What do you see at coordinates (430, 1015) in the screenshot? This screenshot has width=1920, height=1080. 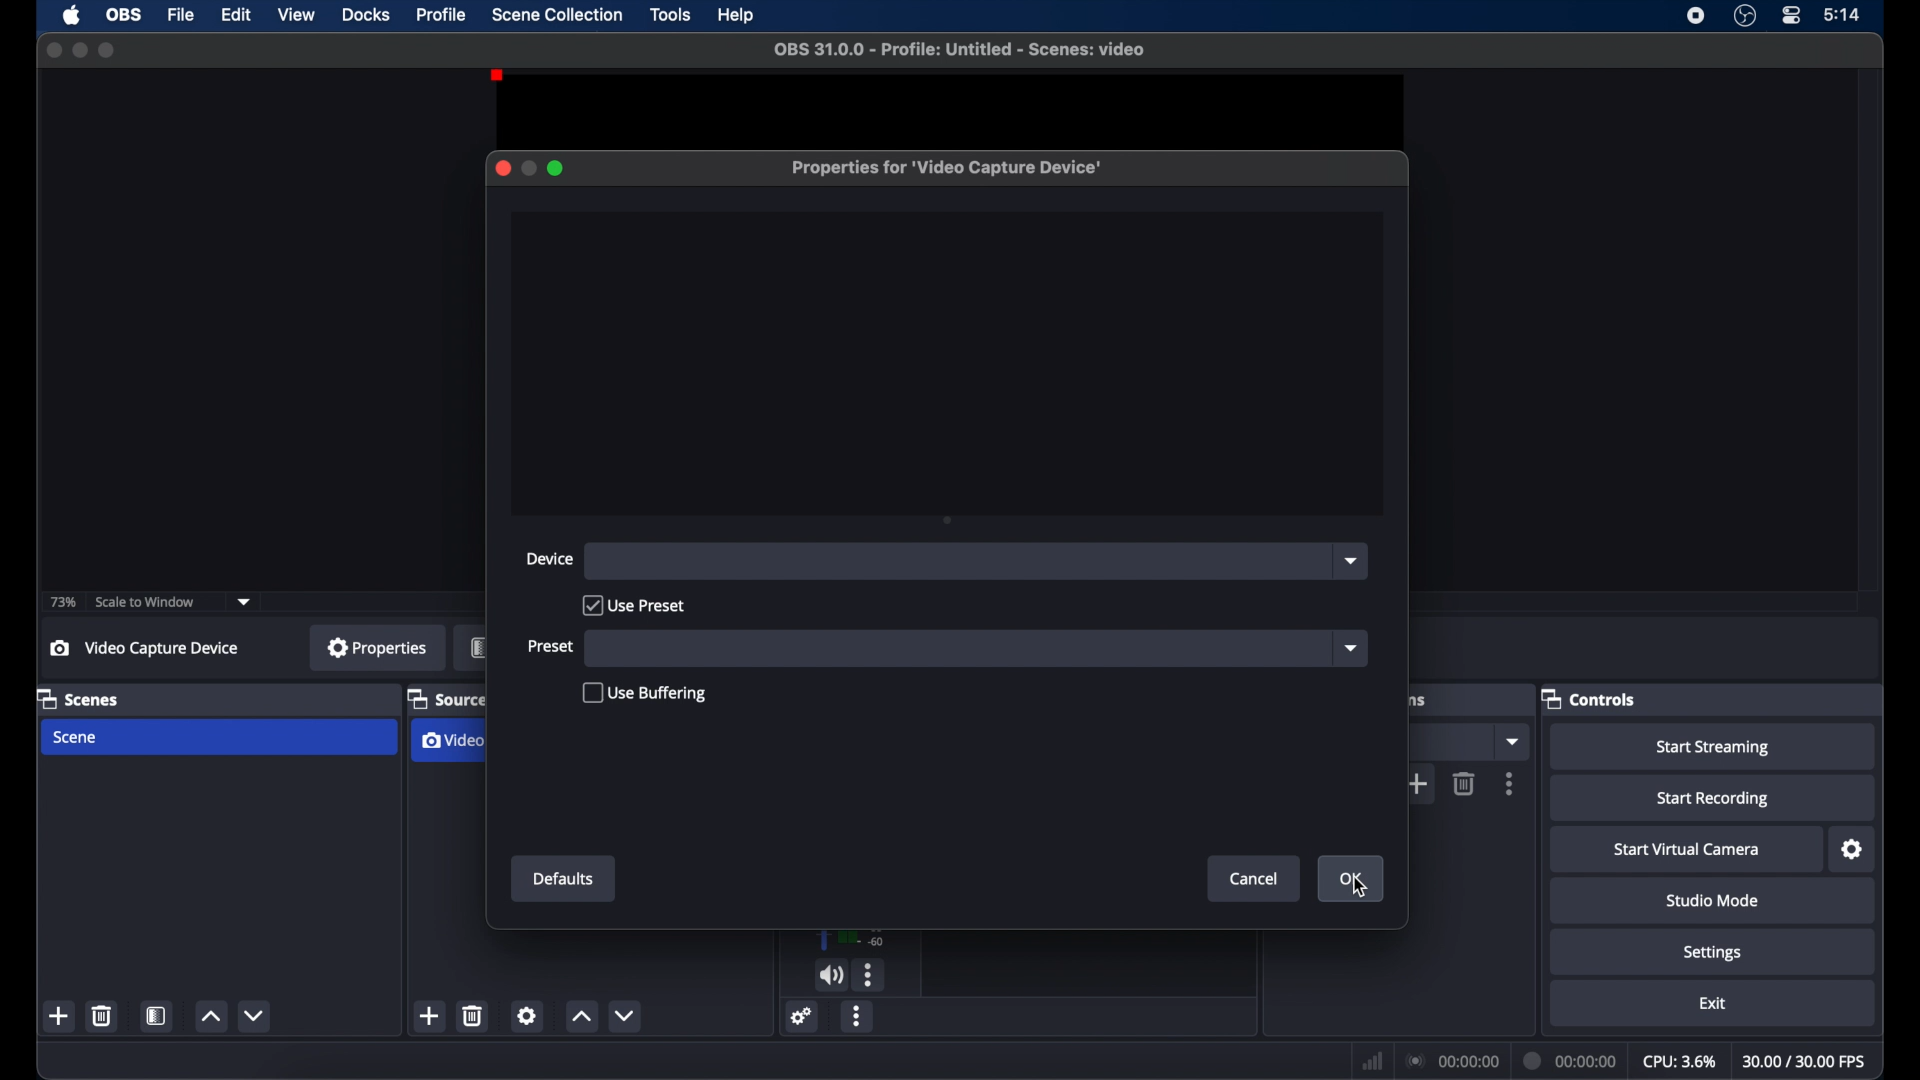 I see `add` at bounding box center [430, 1015].